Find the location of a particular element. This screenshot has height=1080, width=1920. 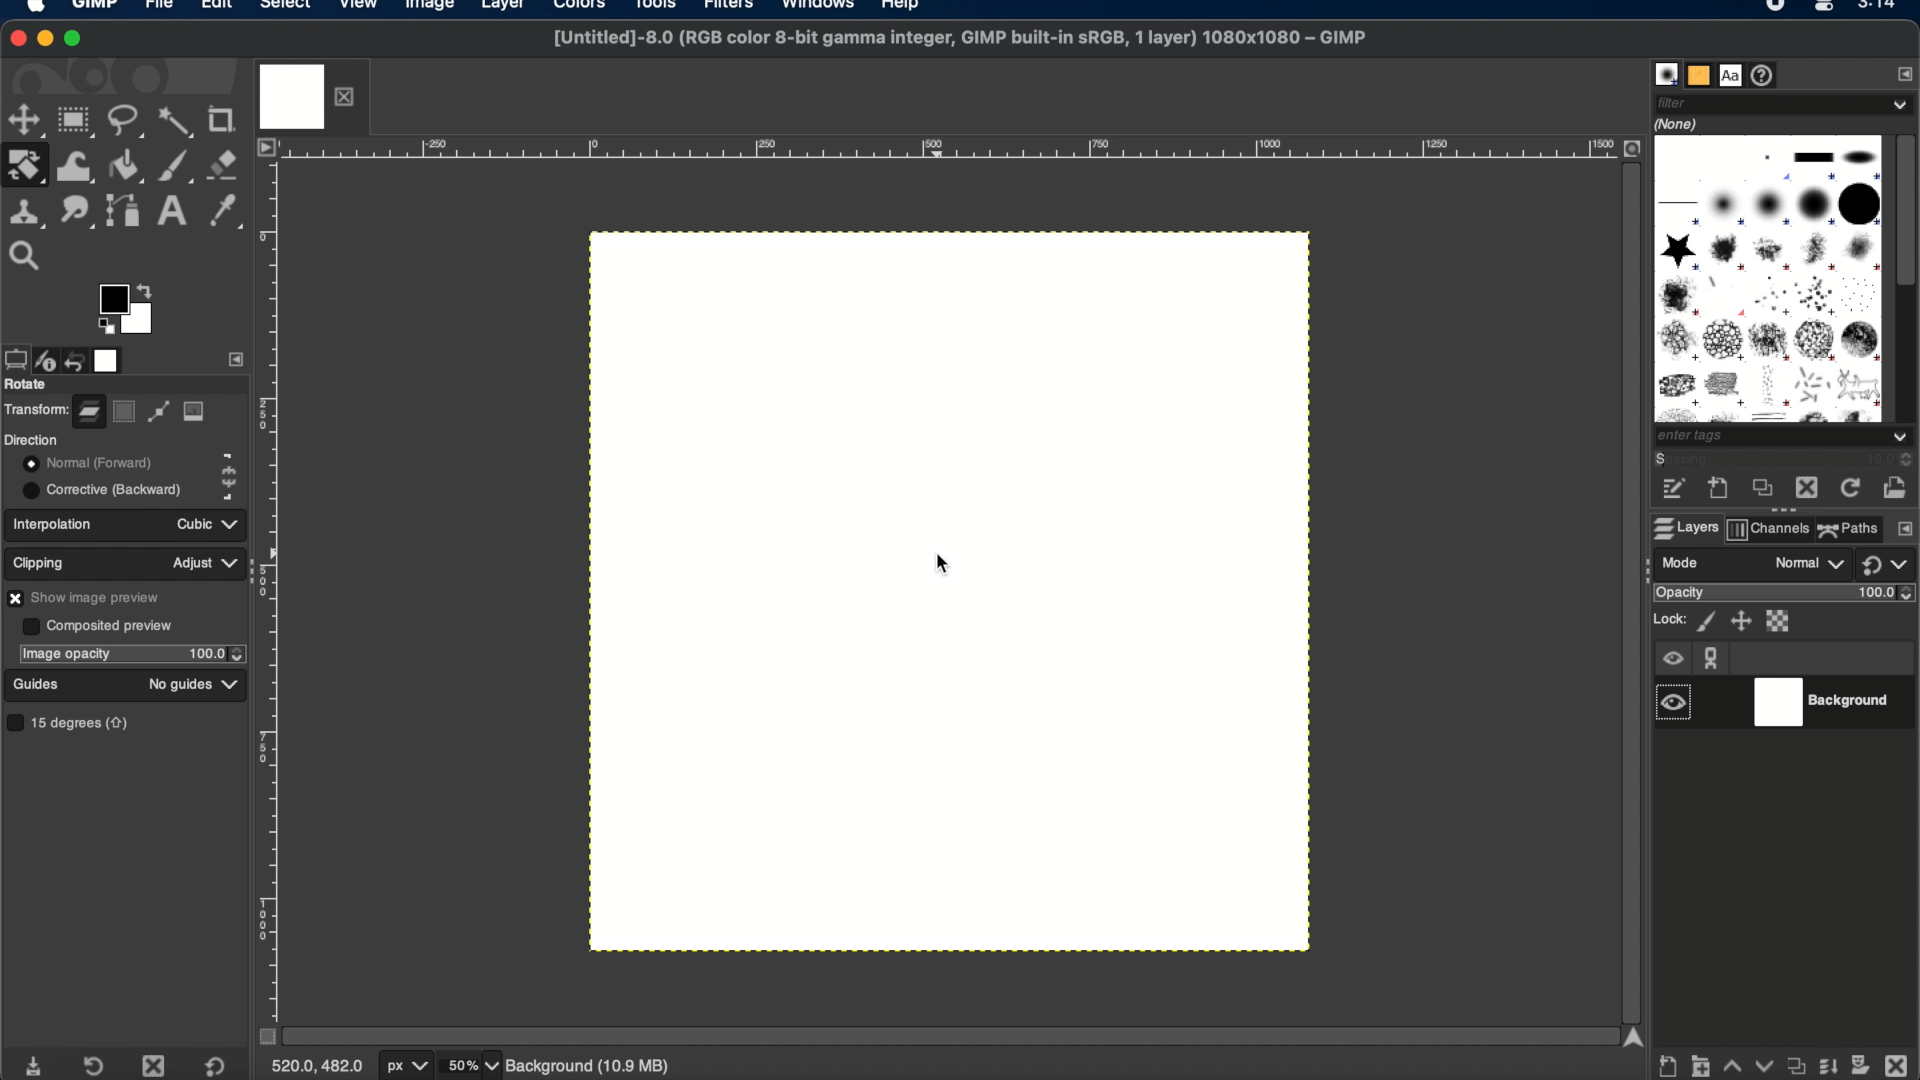

minimize is located at coordinates (47, 40).